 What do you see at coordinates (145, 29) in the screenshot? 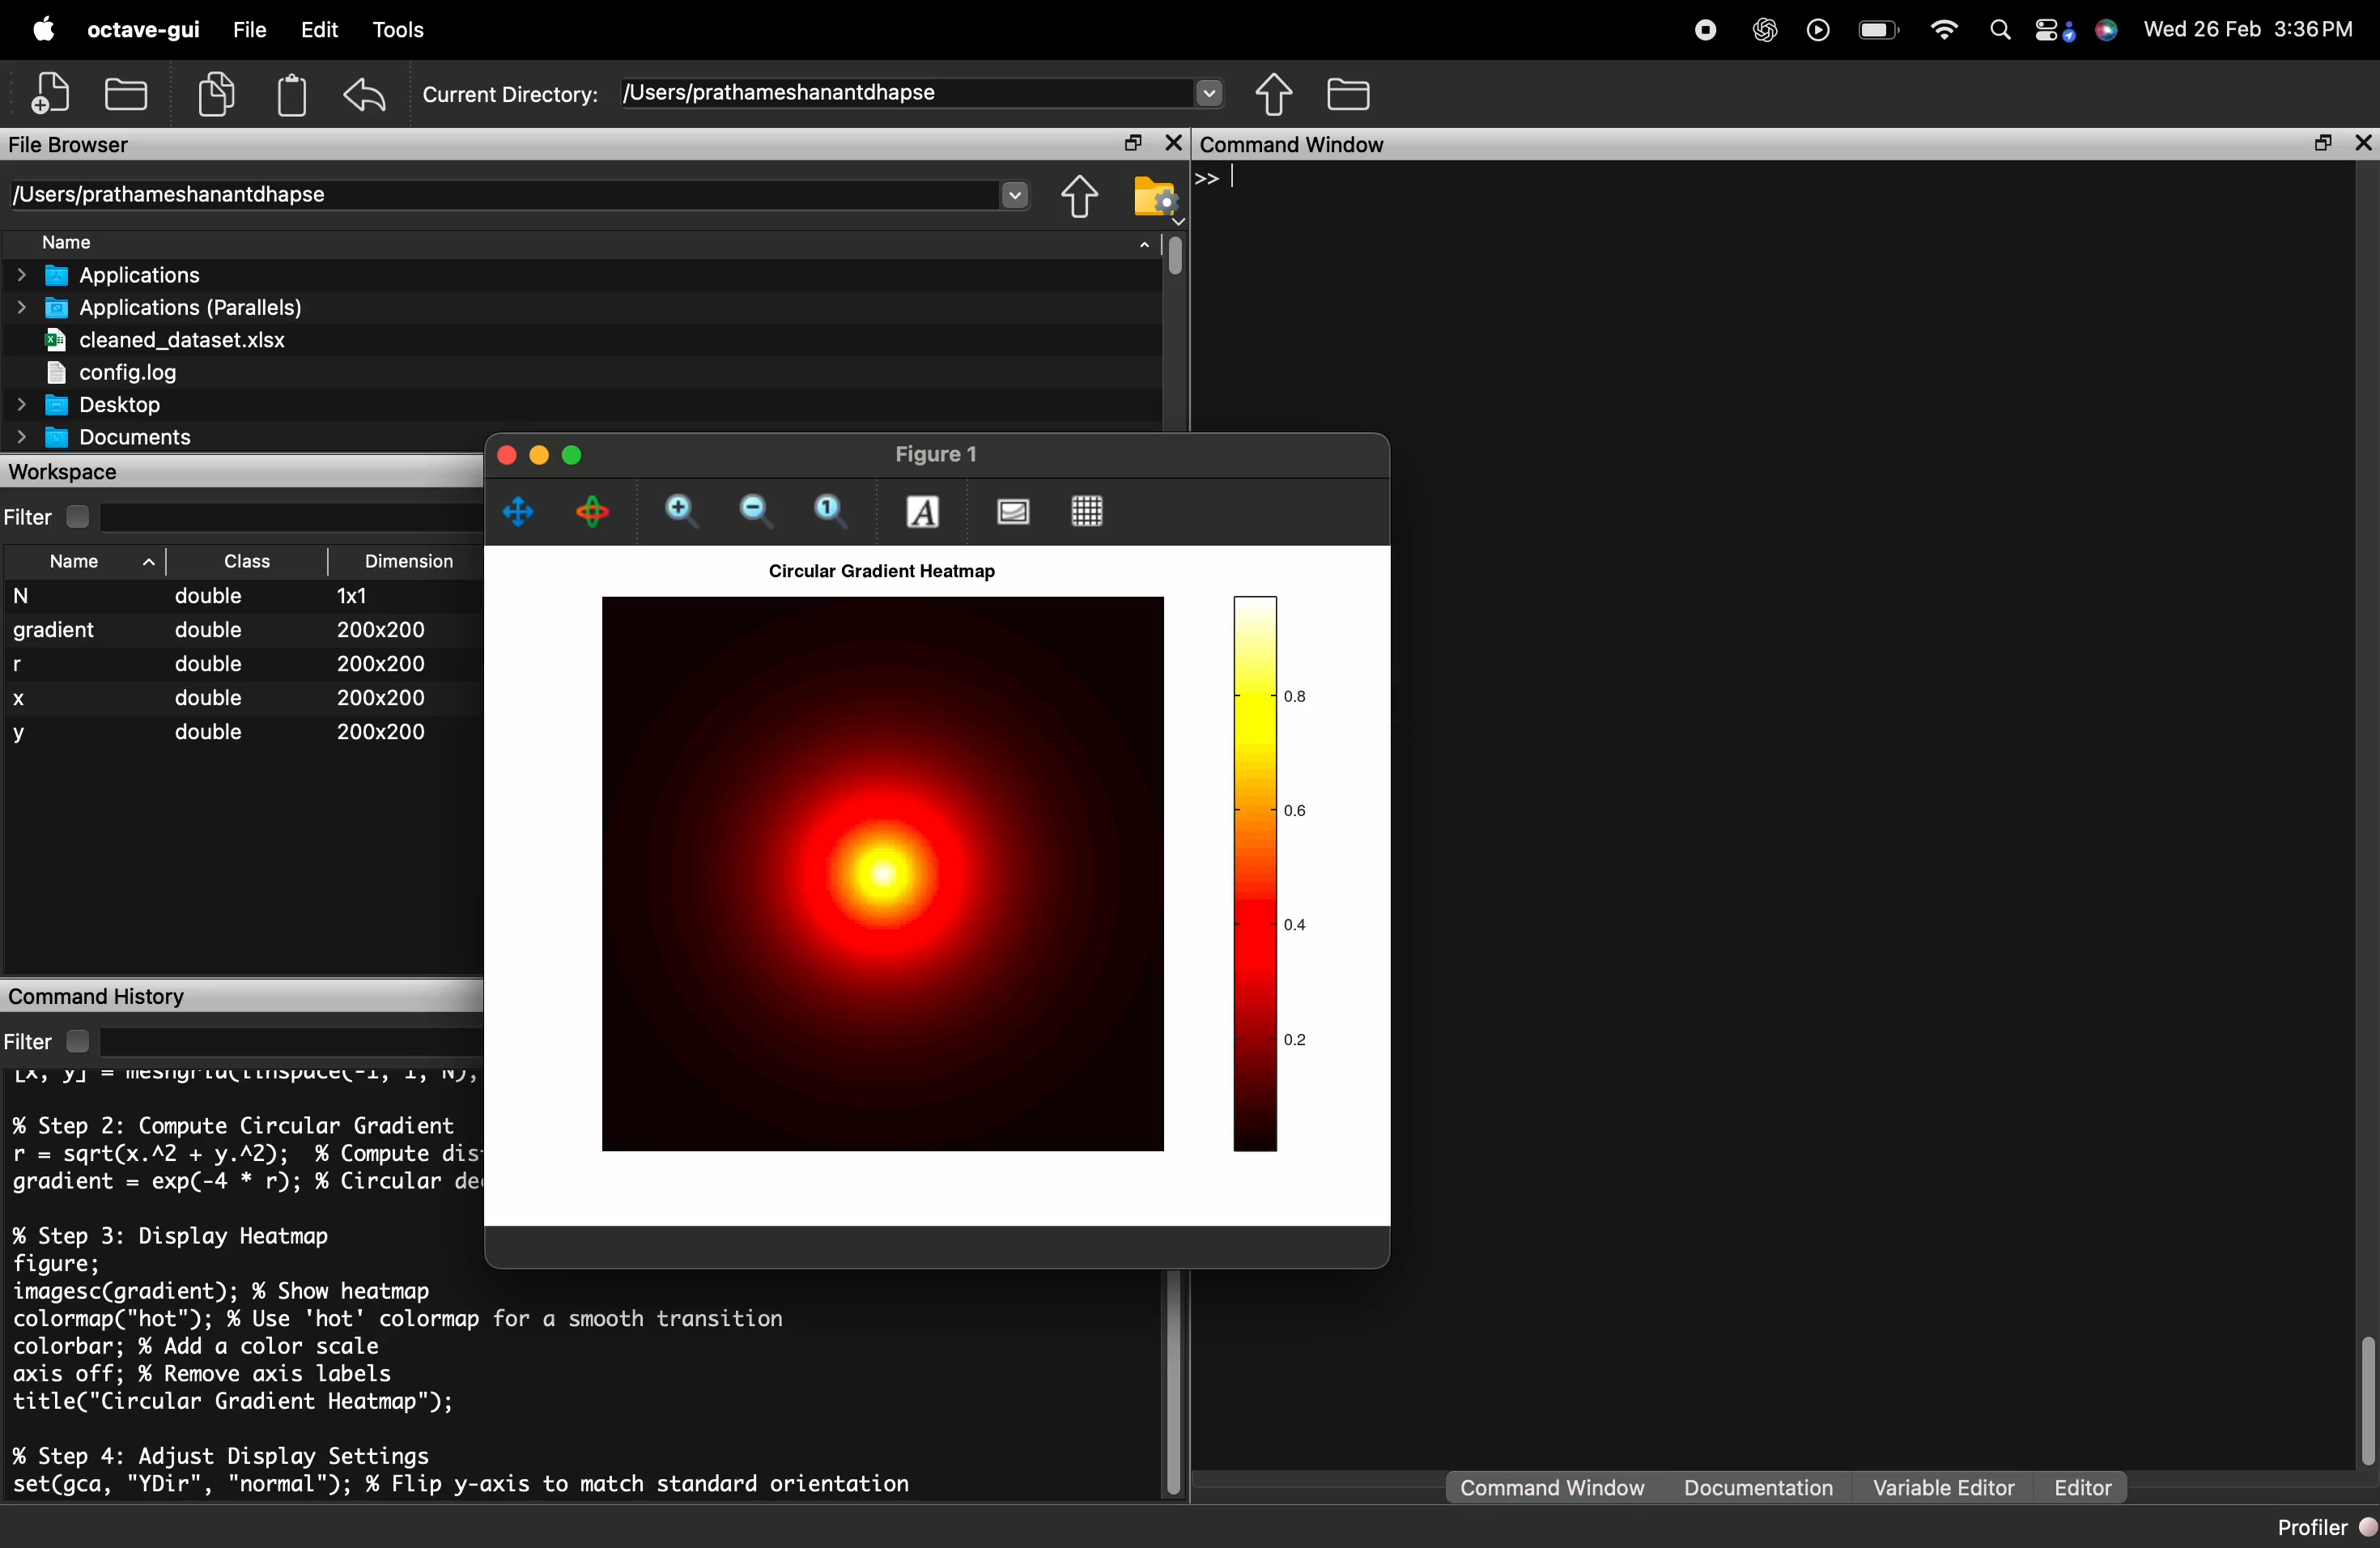
I see `octave-gui` at bounding box center [145, 29].